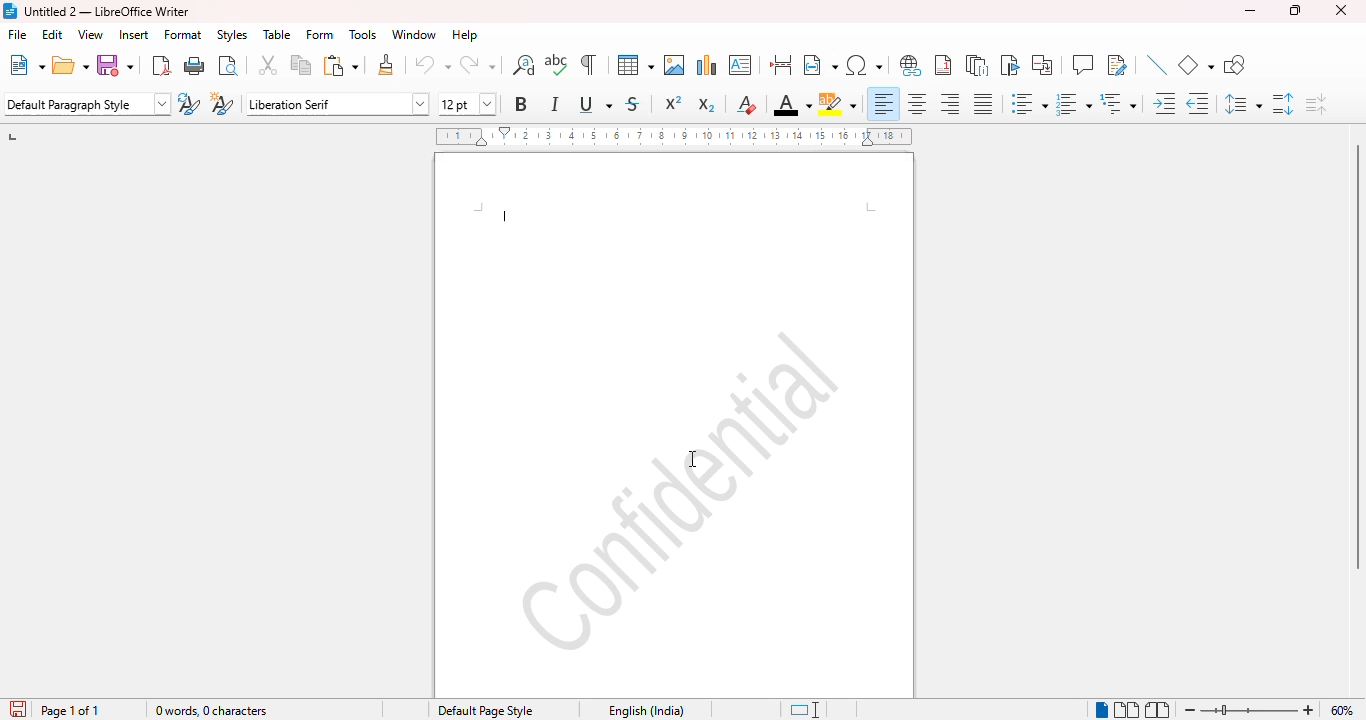  What do you see at coordinates (635, 64) in the screenshot?
I see `table` at bounding box center [635, 64].